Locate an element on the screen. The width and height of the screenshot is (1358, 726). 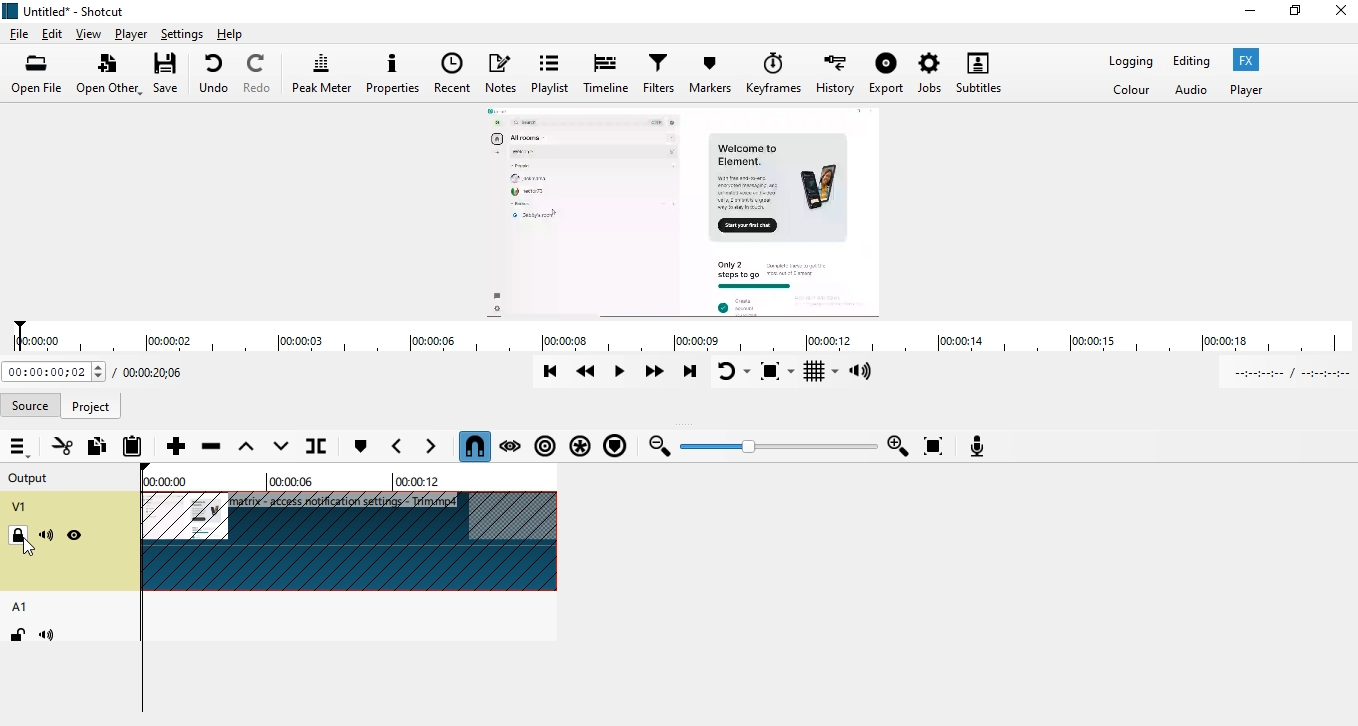
mute is located at coordinates (46, 635).